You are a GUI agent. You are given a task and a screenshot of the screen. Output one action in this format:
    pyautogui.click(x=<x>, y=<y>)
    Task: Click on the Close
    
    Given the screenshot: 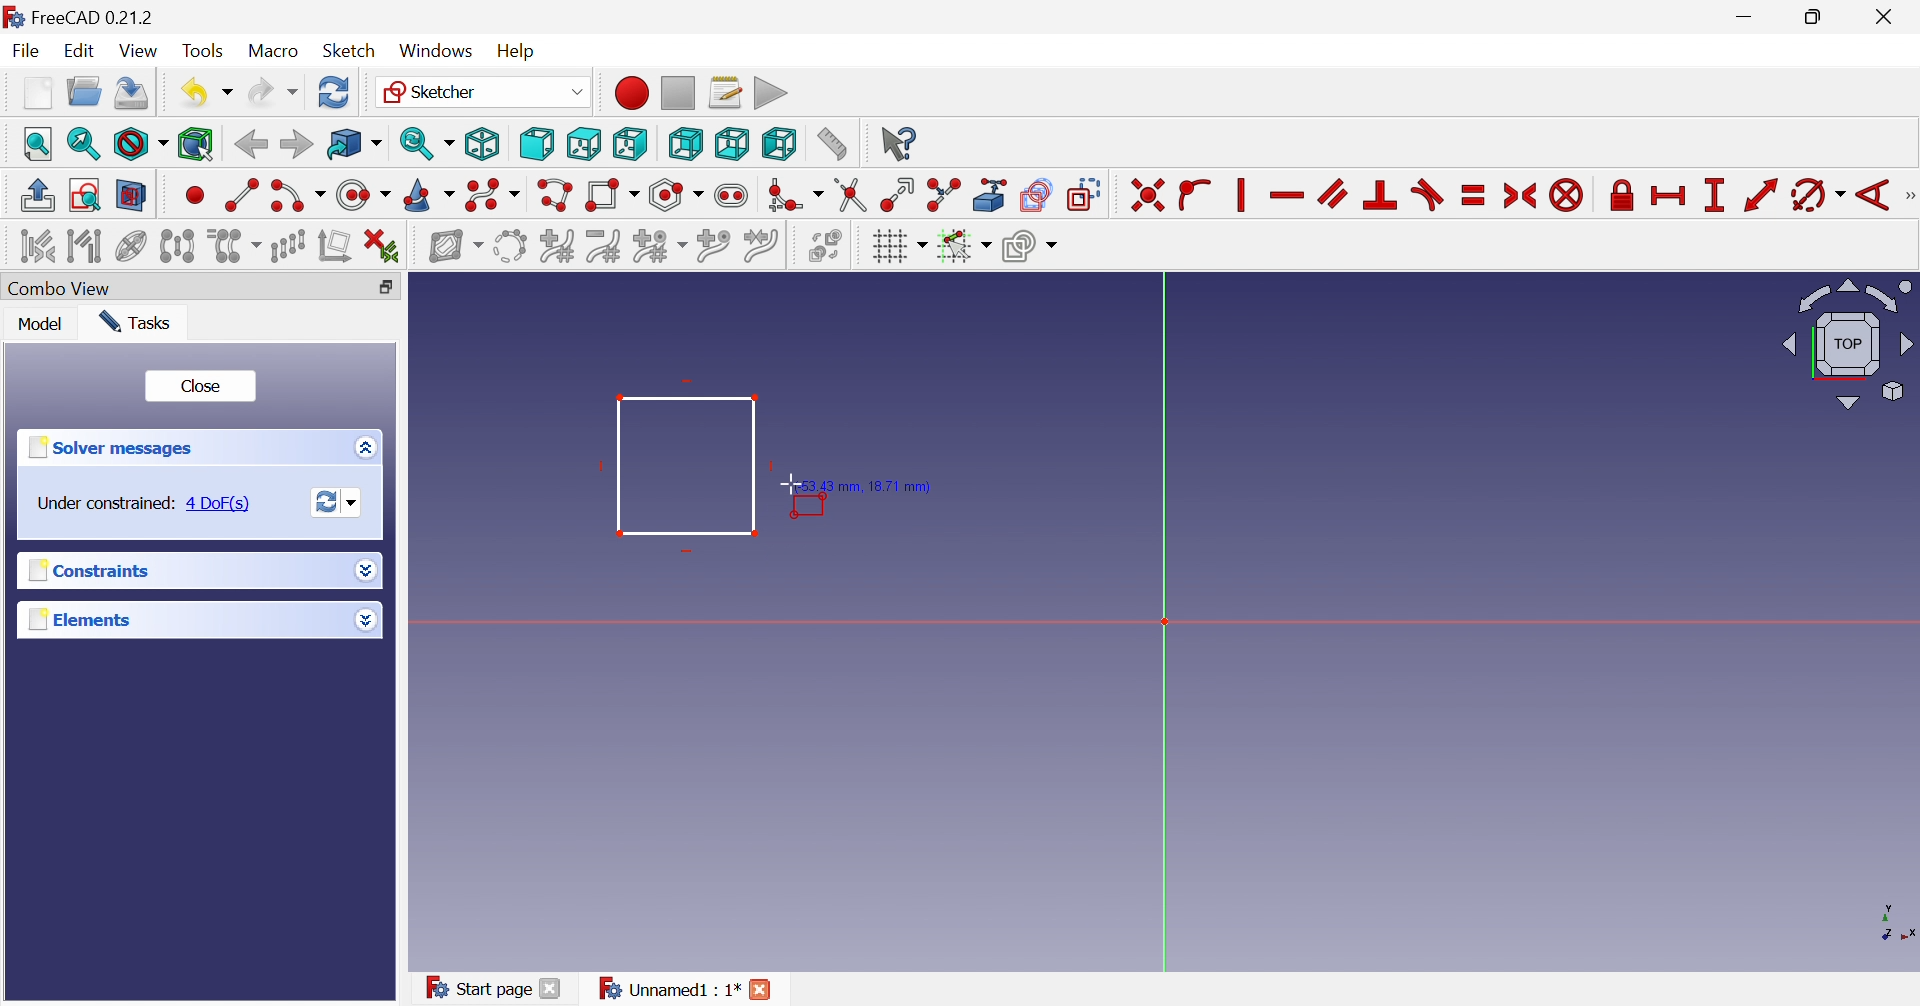 What is the action you would take?
    pyautogui.click(x=202, y=389)
    